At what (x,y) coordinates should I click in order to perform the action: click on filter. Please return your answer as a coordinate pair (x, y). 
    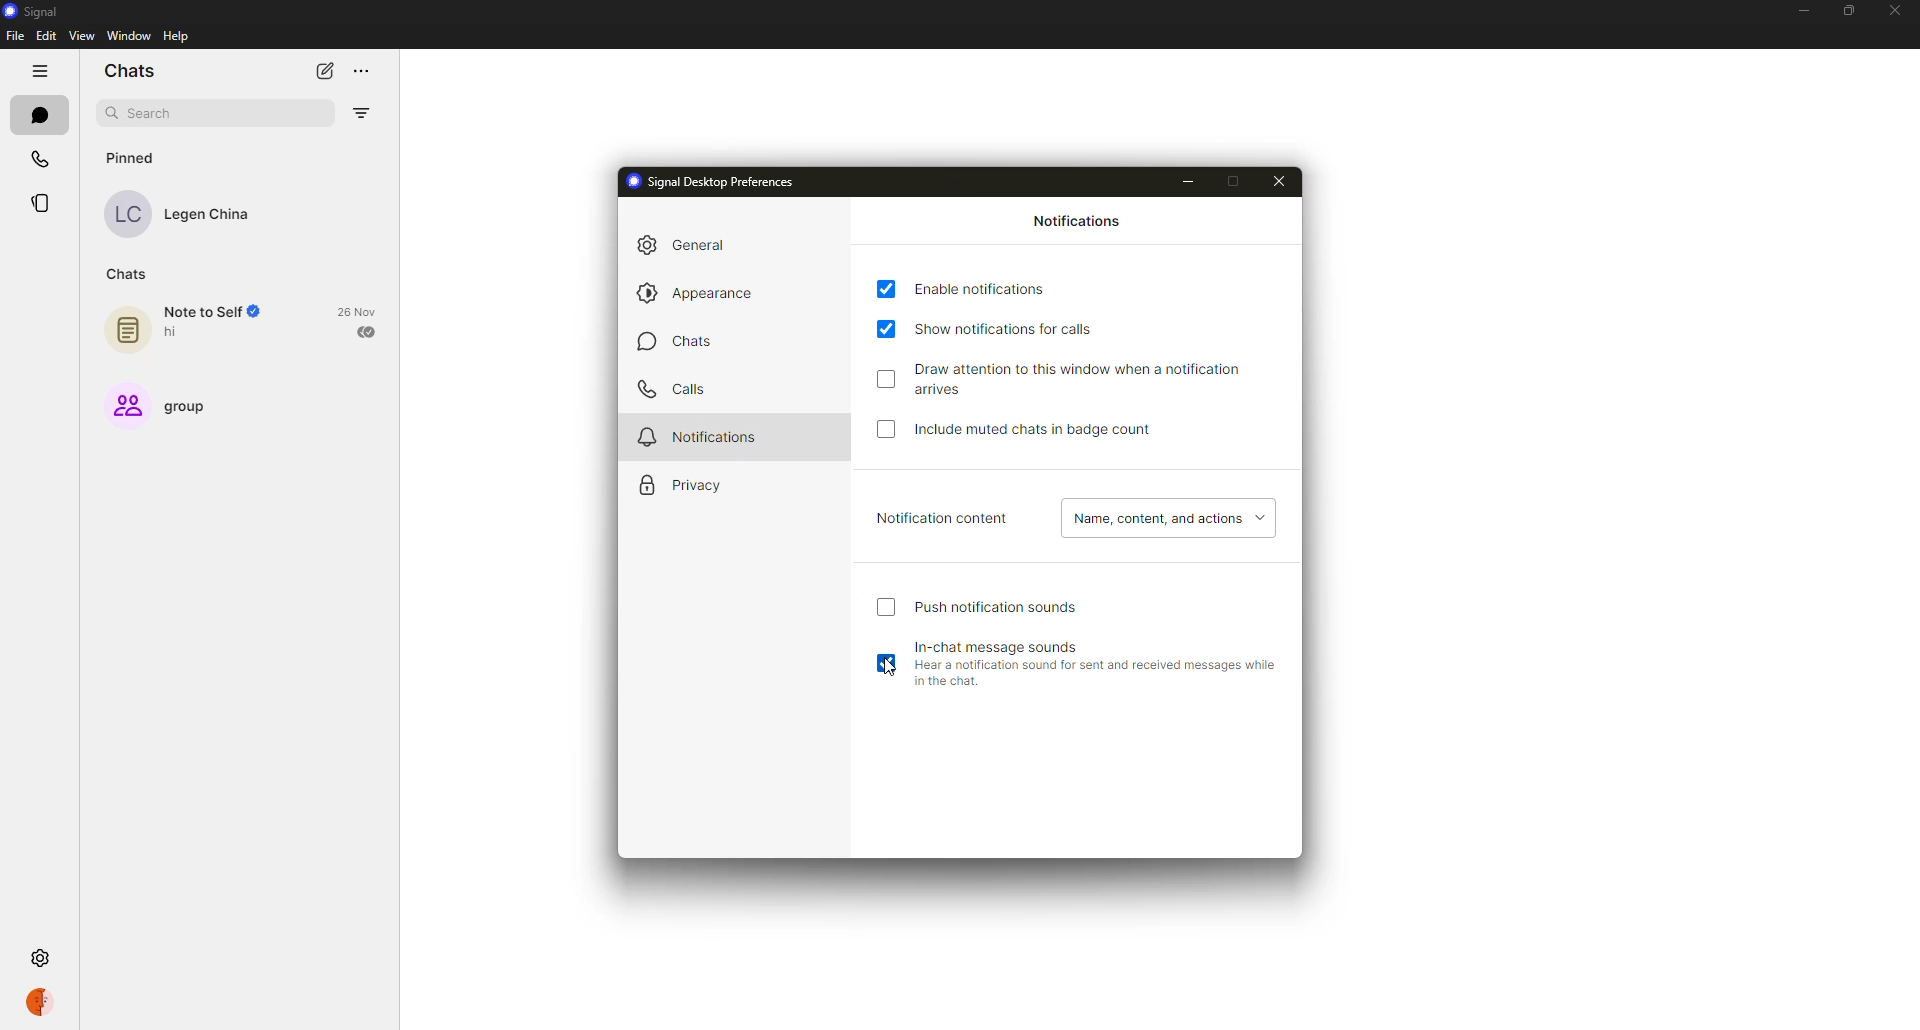
    Looking at the image, I should click on (363, 112).